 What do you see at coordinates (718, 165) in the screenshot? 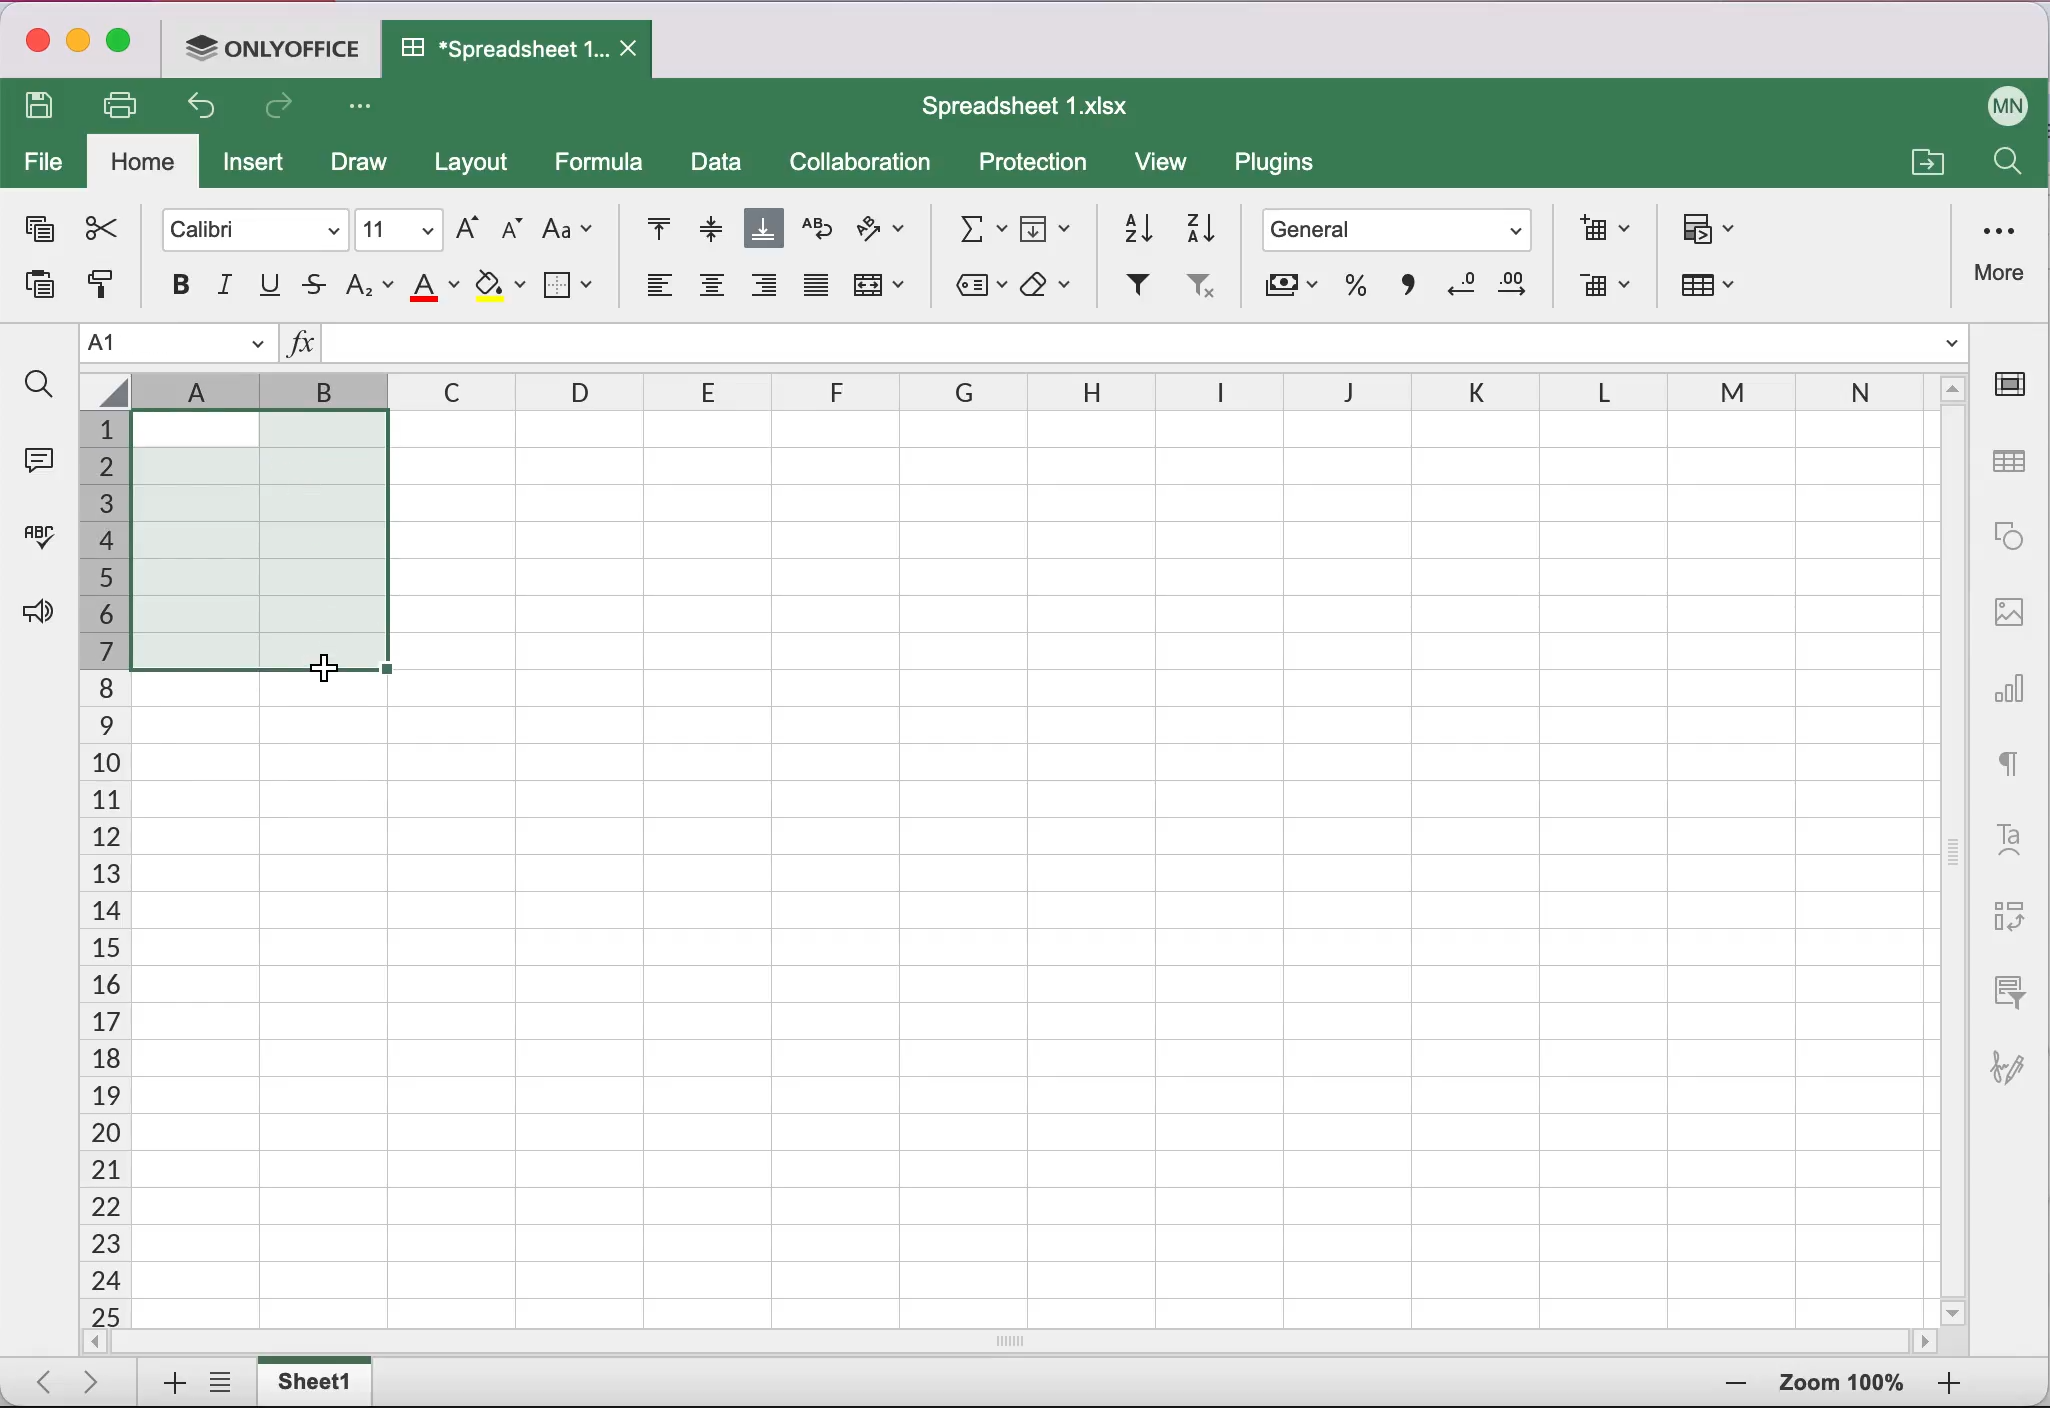
I see `data` at bounding box center [718, 165].